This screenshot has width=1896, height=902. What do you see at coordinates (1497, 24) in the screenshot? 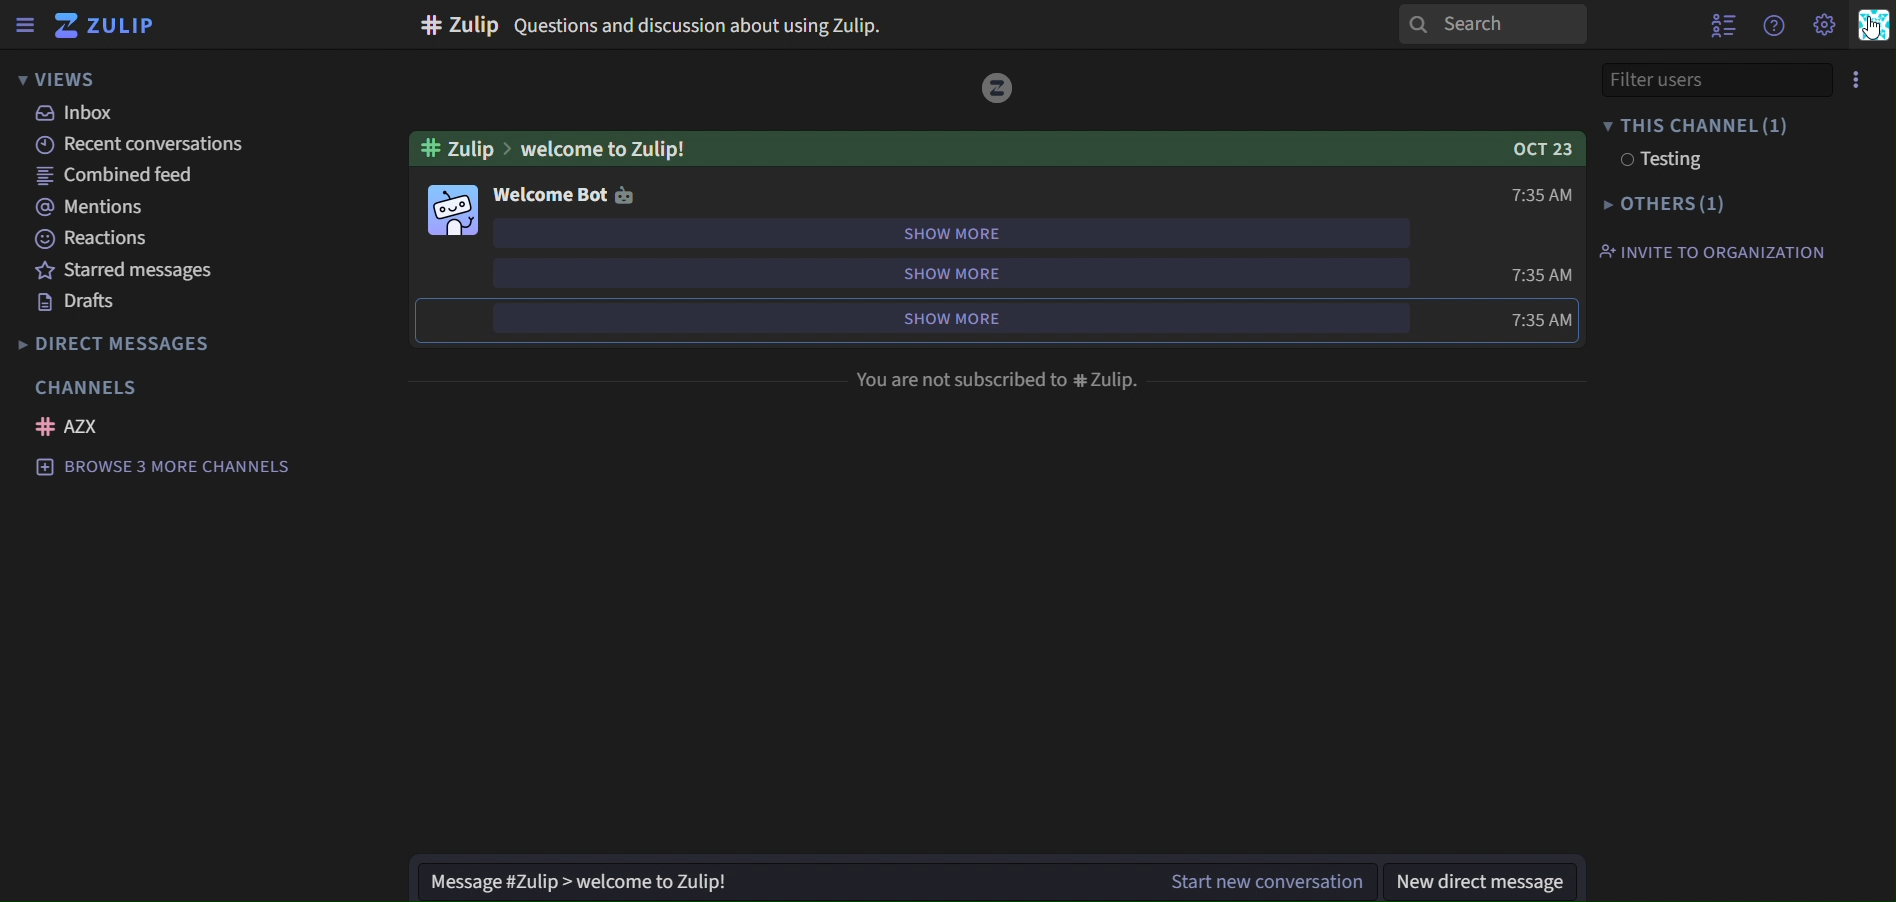
I see `search` at bounding box center [1497, 24].